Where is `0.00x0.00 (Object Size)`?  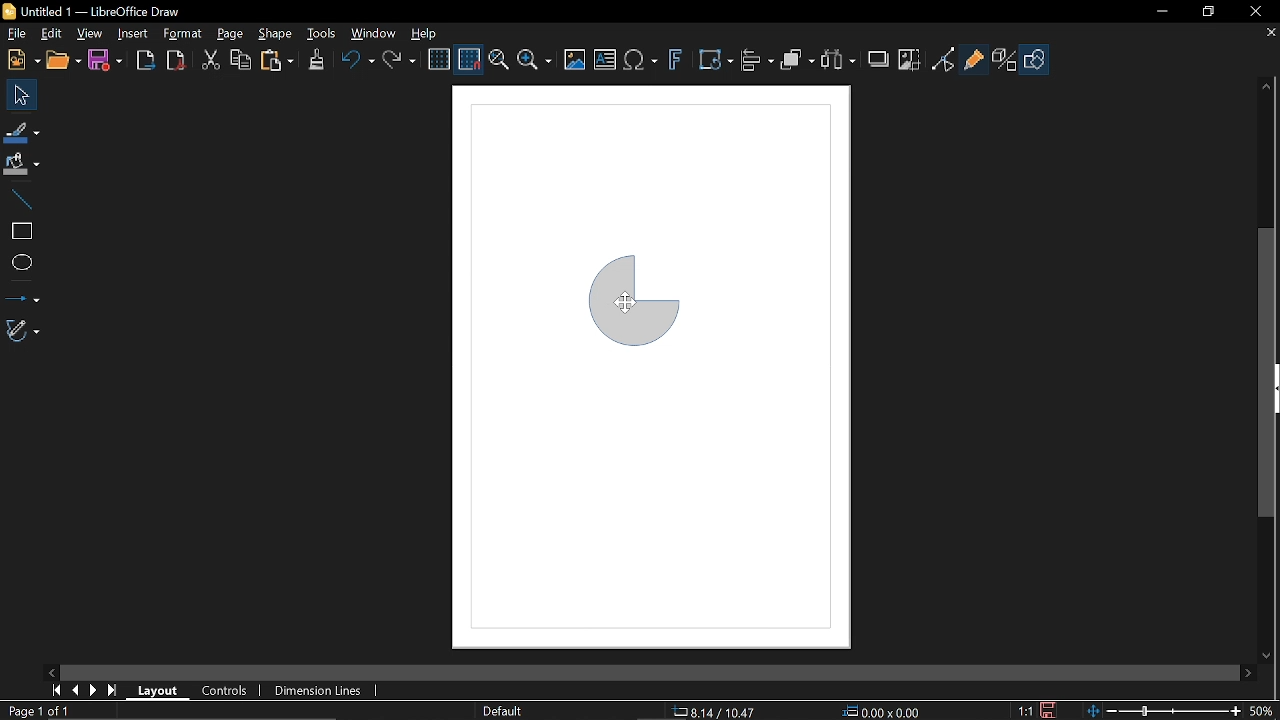 0.00x0.00 (Object Size) is located at coordinates (882, 712).